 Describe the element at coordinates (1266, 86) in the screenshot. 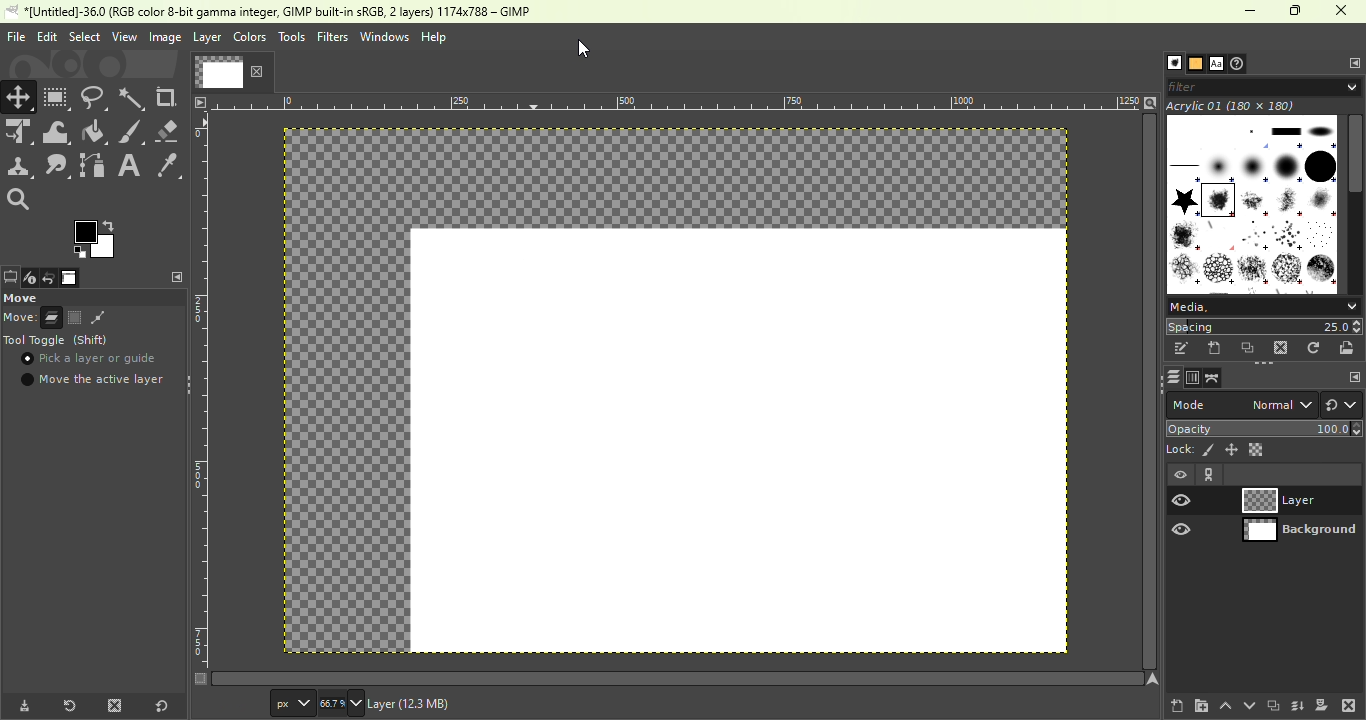

I see `Filter` at that location.